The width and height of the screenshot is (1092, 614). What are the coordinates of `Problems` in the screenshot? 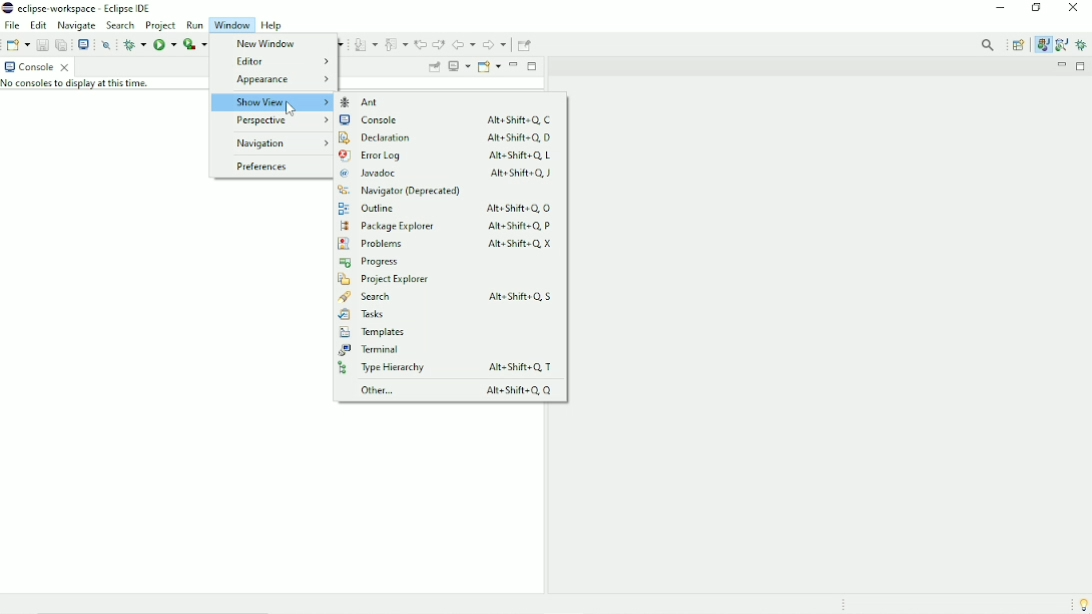 It's located at (445, 244).